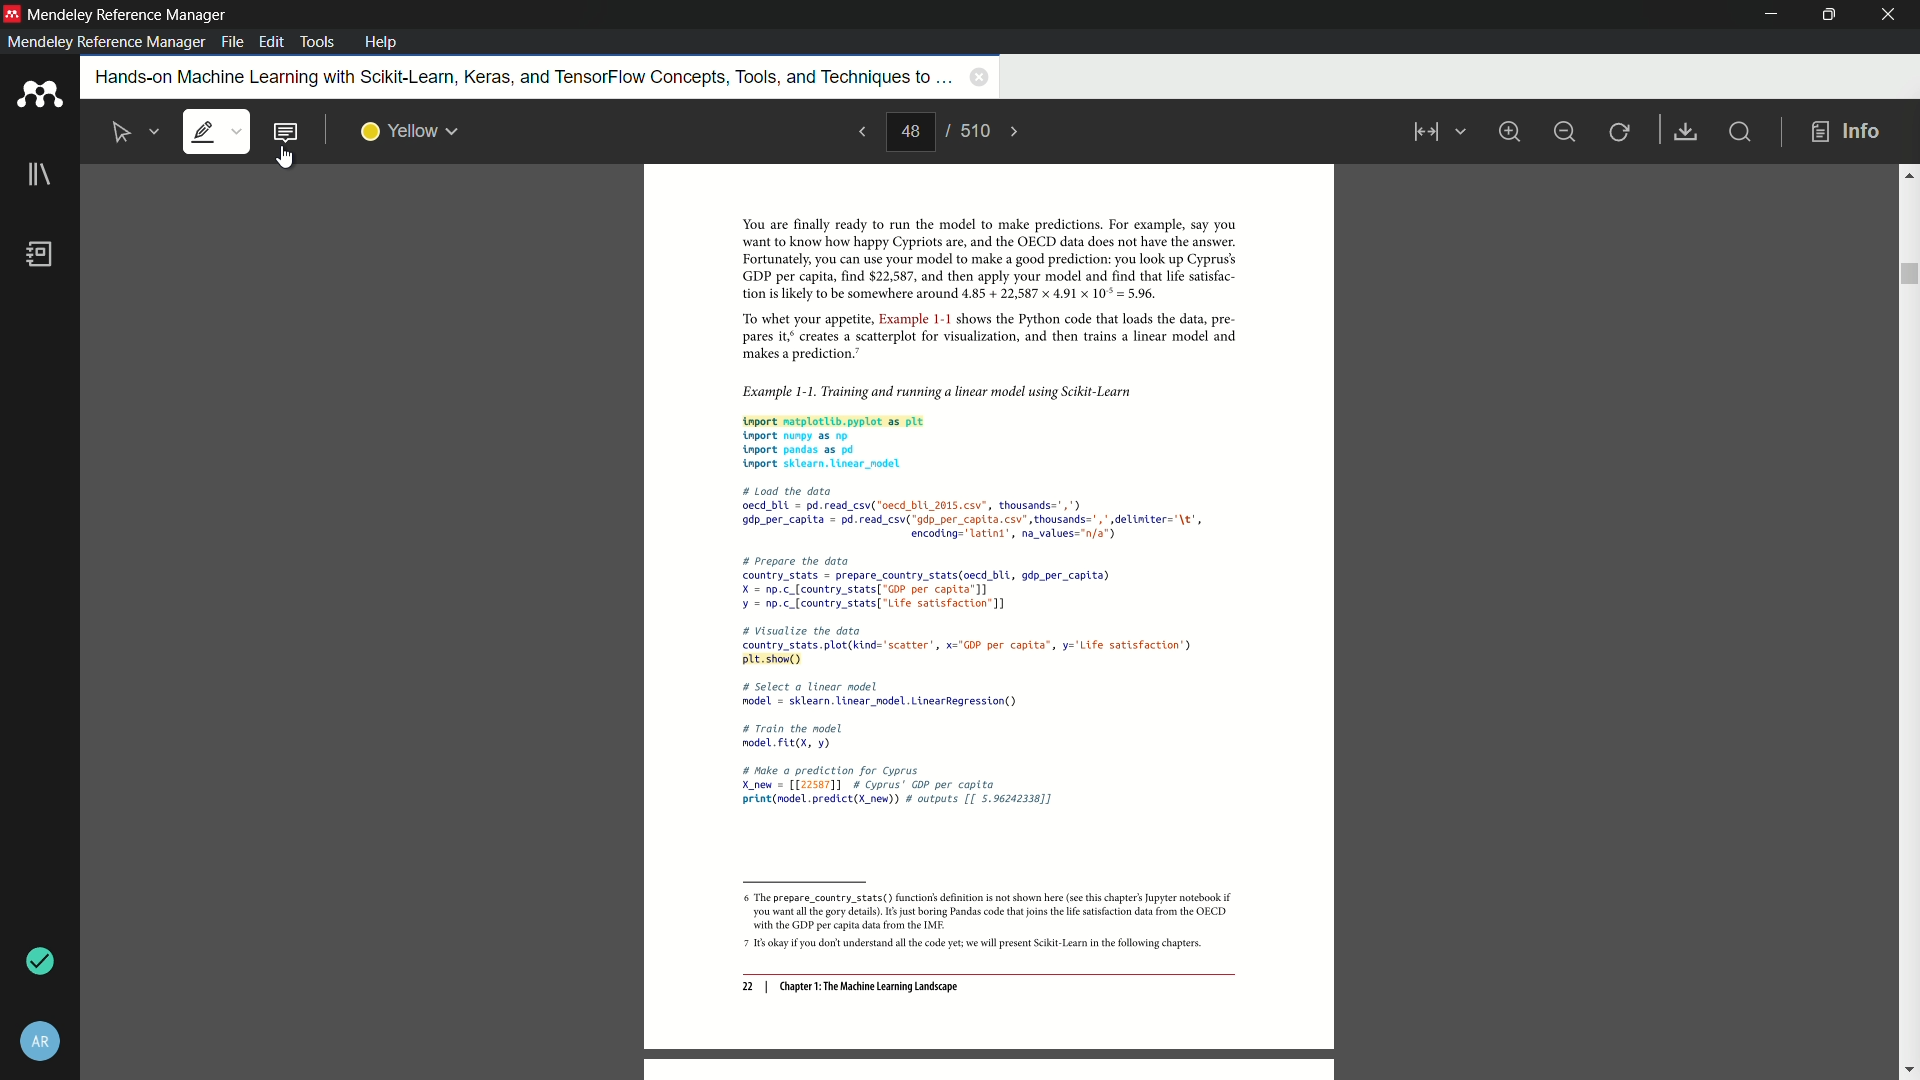  I want to click on sync, so click(39, 964).